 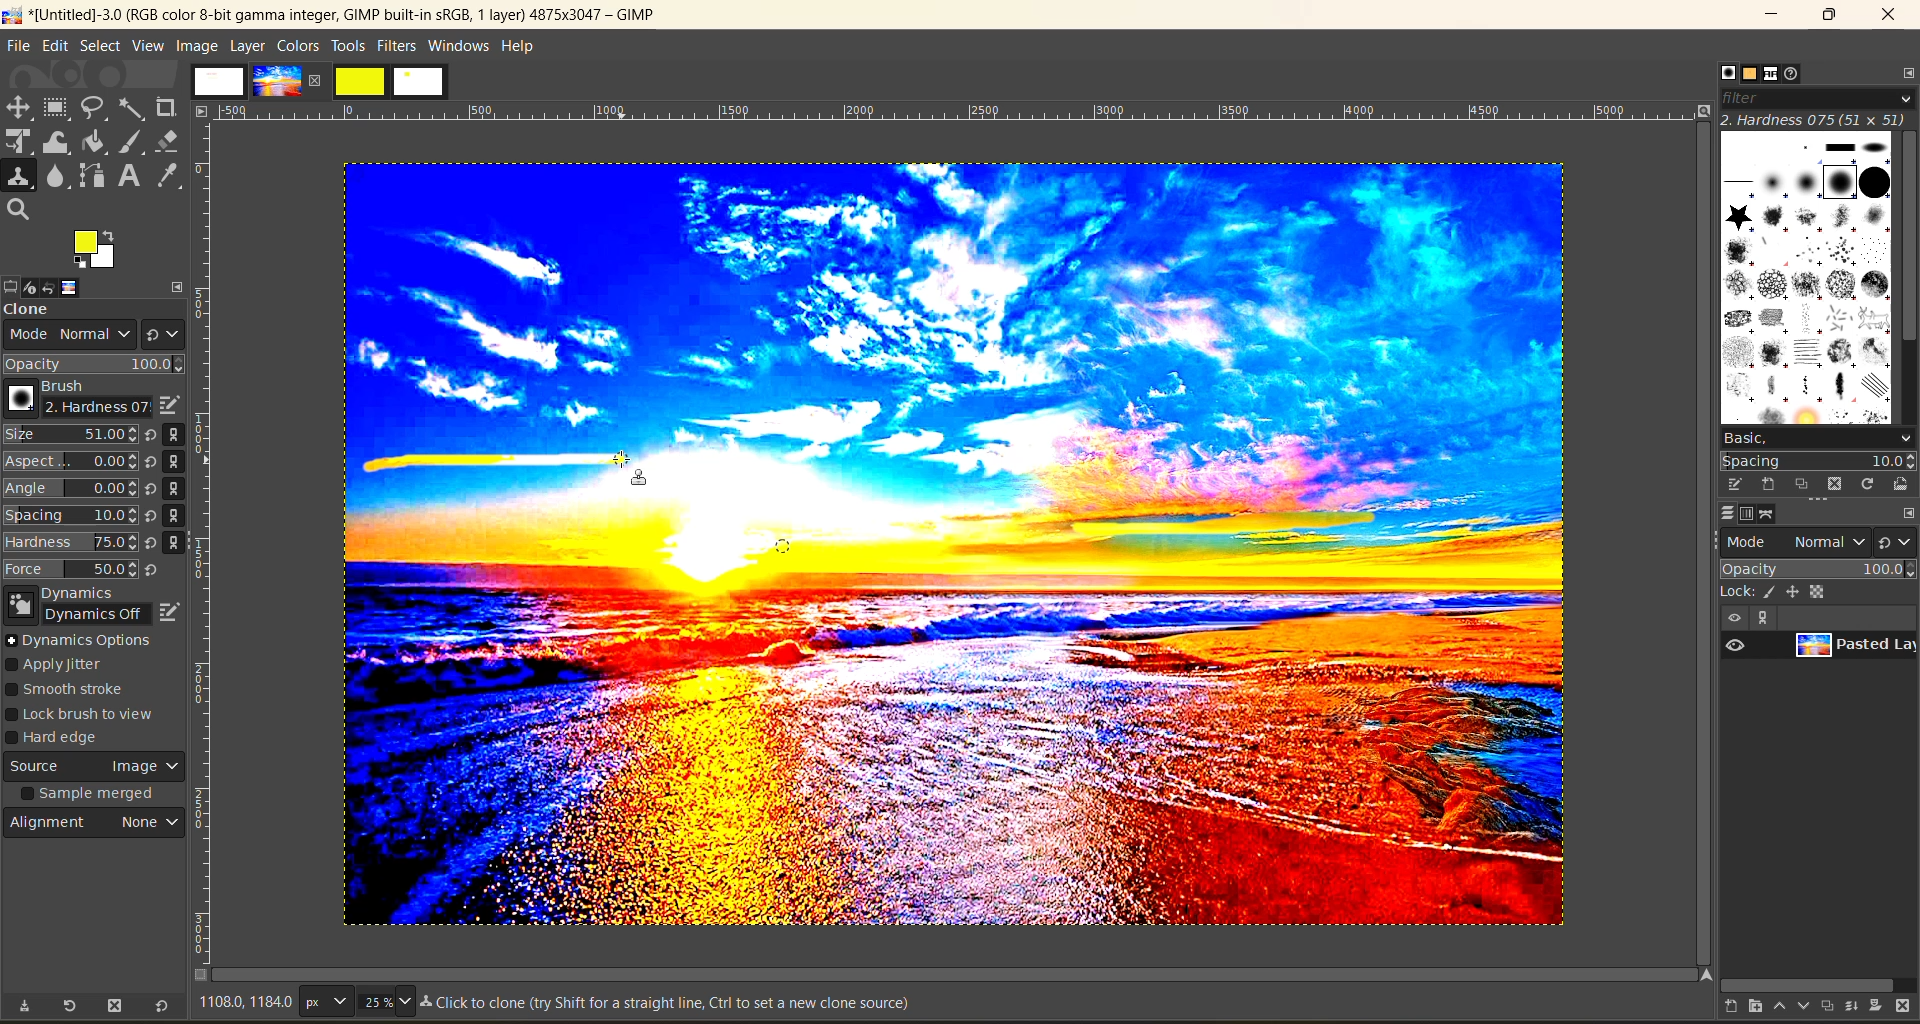 What do you see at coordinates (133, 107) in the screenshot?
I see `fuzzy text` at bounding box center [133, 107].